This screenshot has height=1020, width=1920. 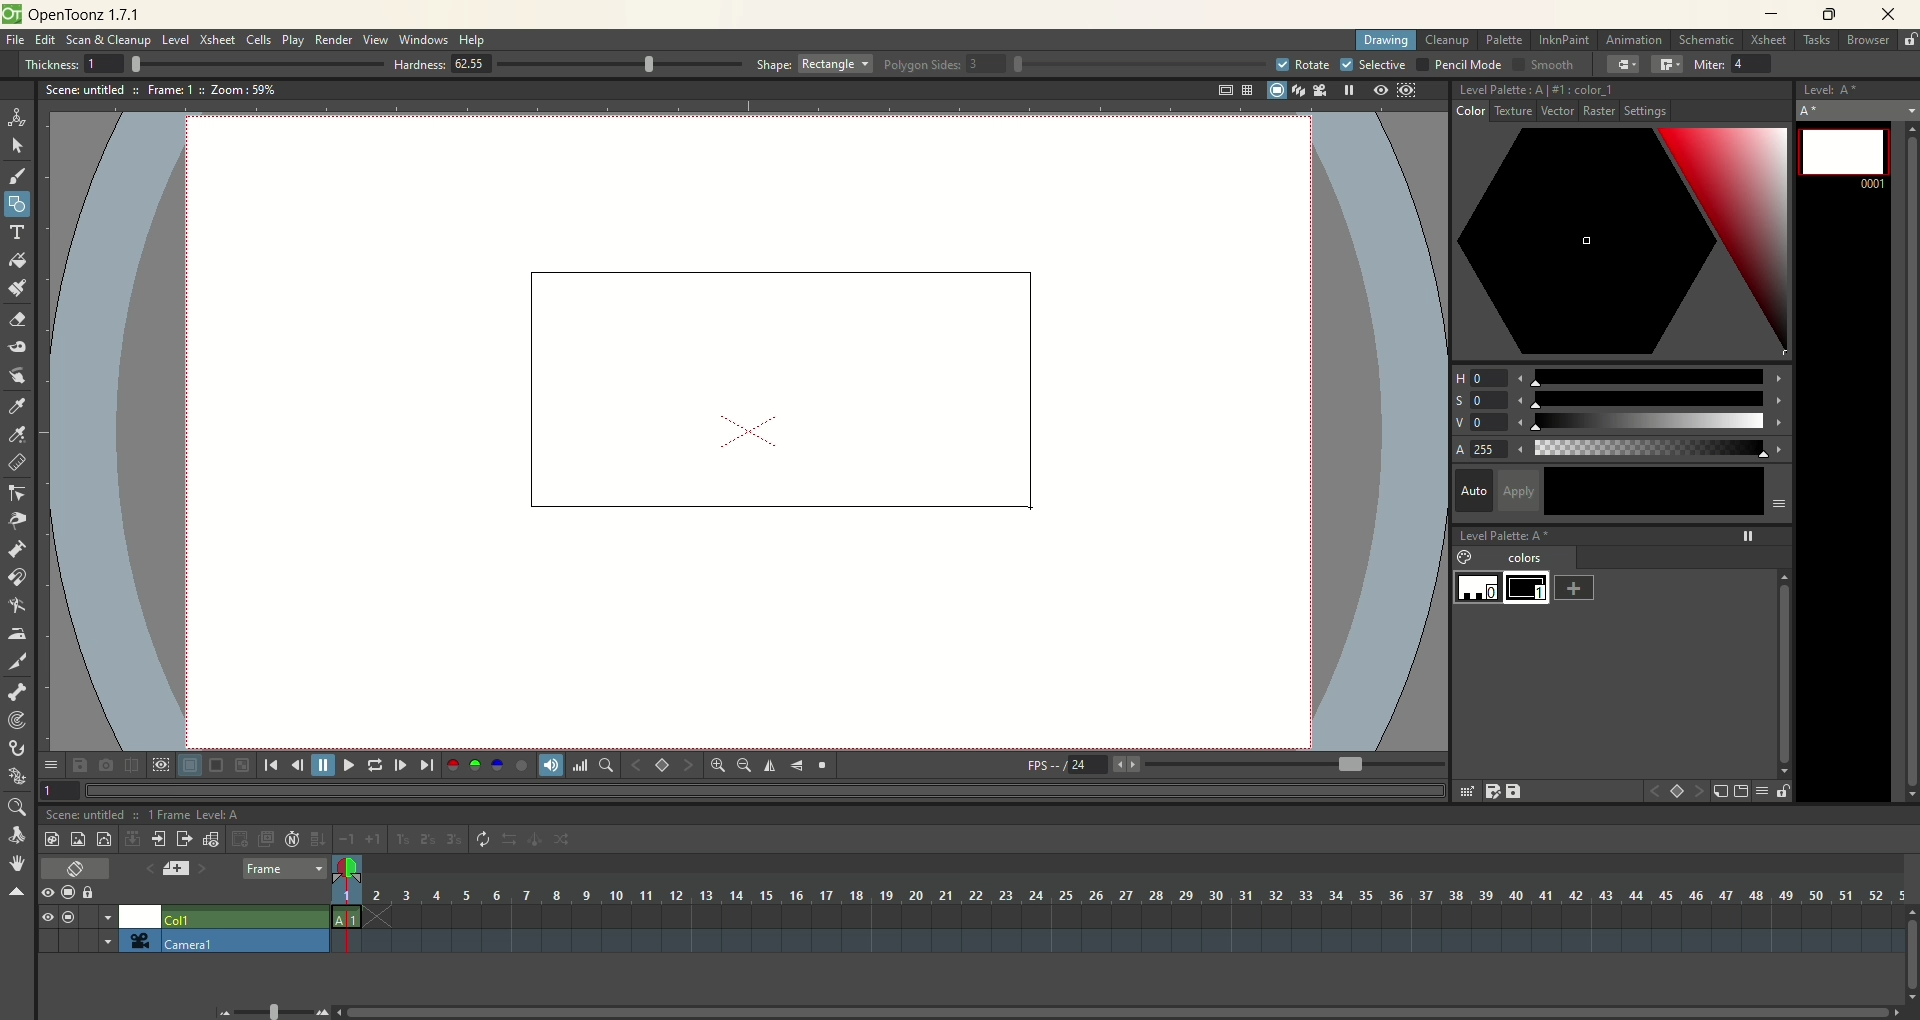 I want to click on hue, so click(x=1621, y=374).